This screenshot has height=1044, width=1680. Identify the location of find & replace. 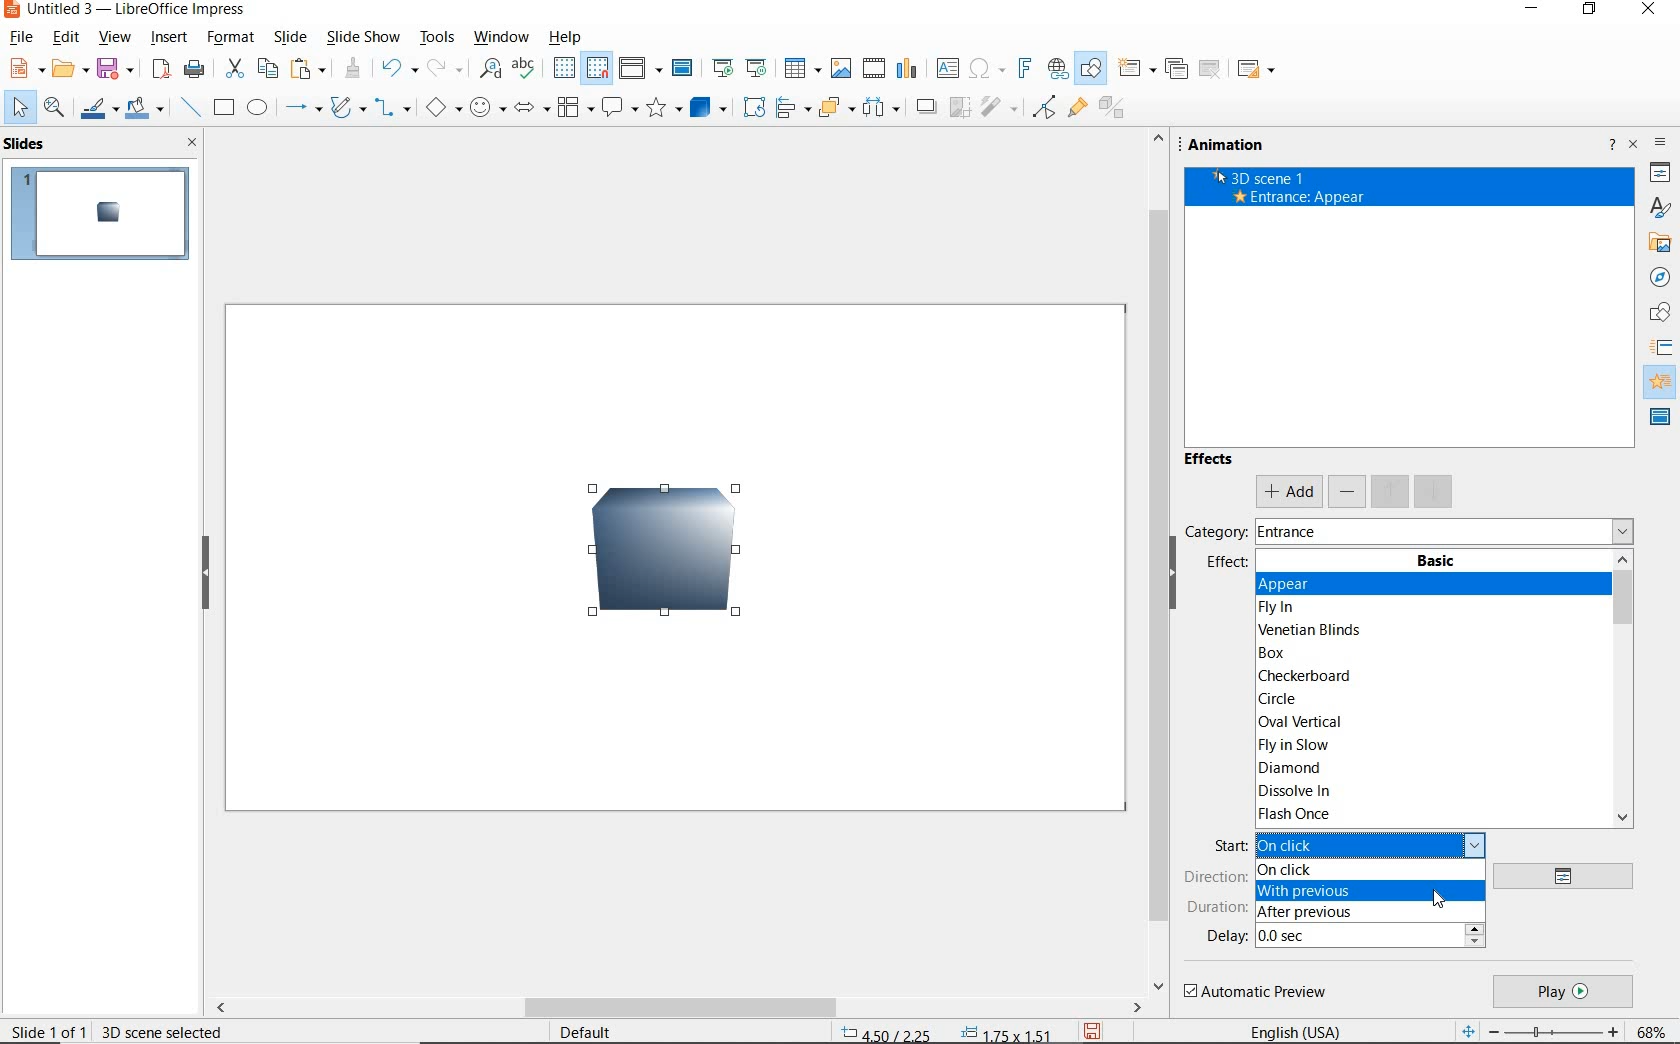
(490, 69).